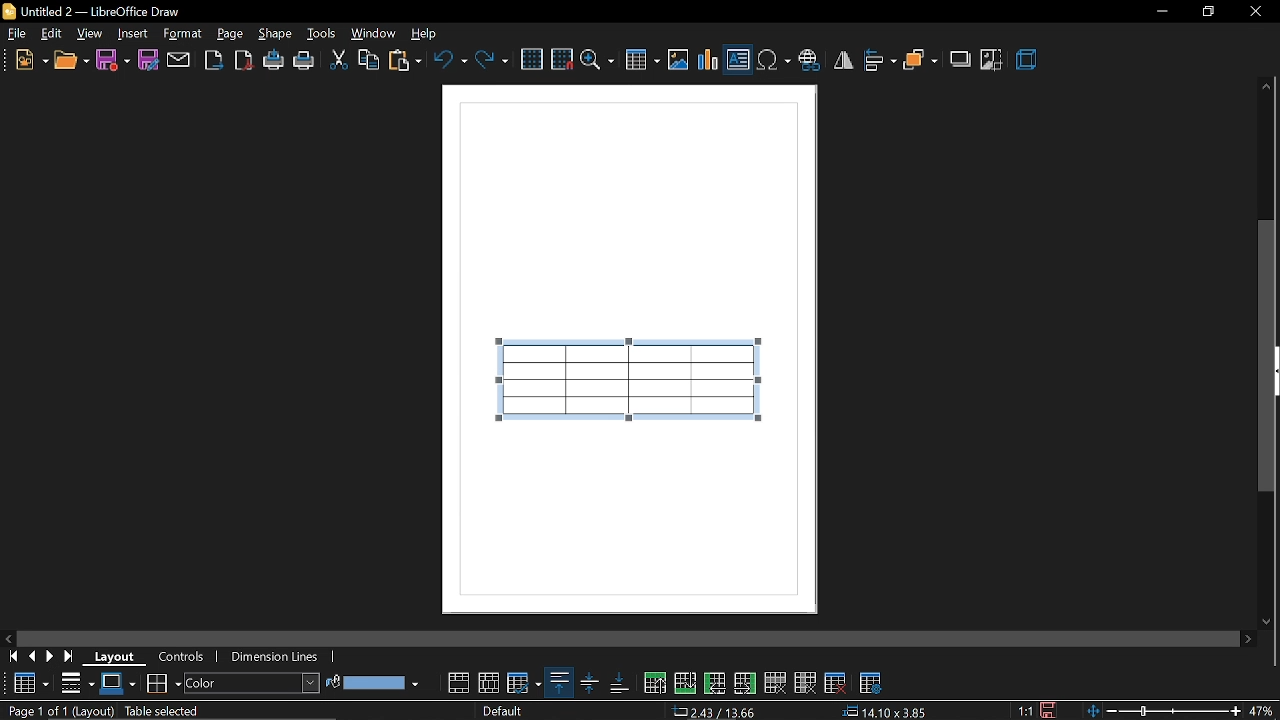  I want to click on zoom, so click(598, 60).